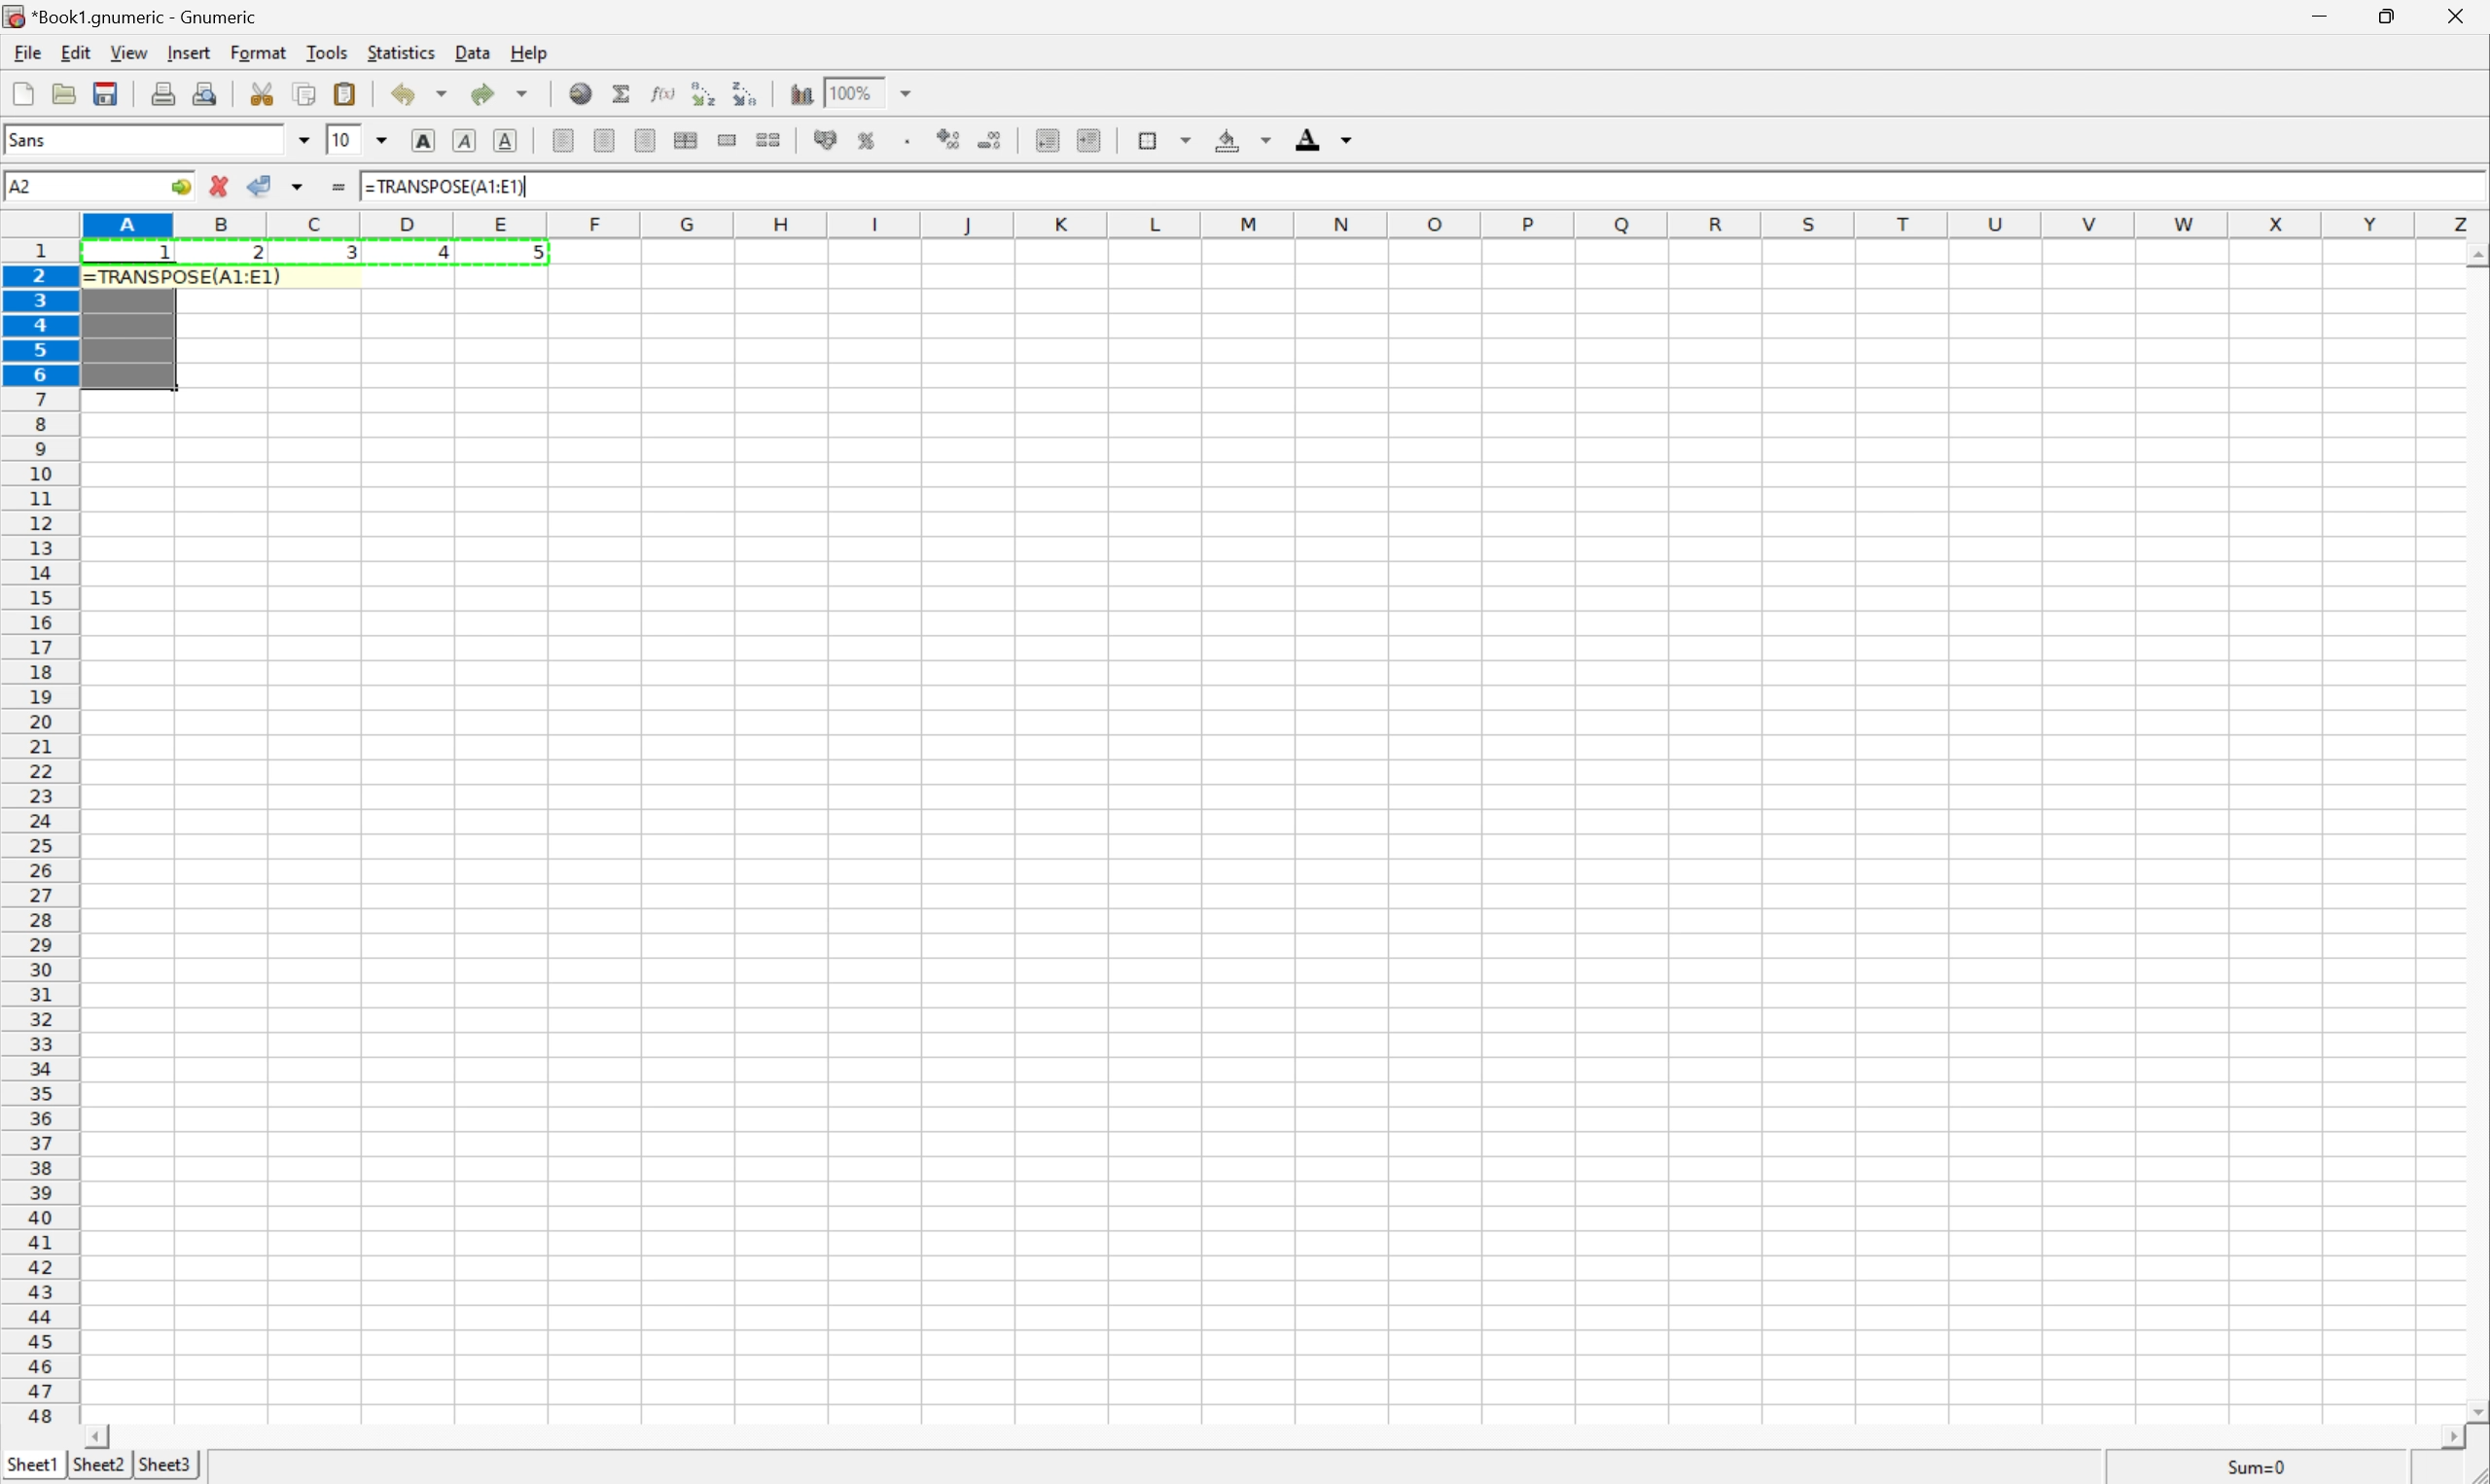 This screenshot has height=1484, width=2490. What do you see at coordinates (951, 140) in the screenshot?
I see `increase number of decimals displayed` at bounding box center [951, 140].